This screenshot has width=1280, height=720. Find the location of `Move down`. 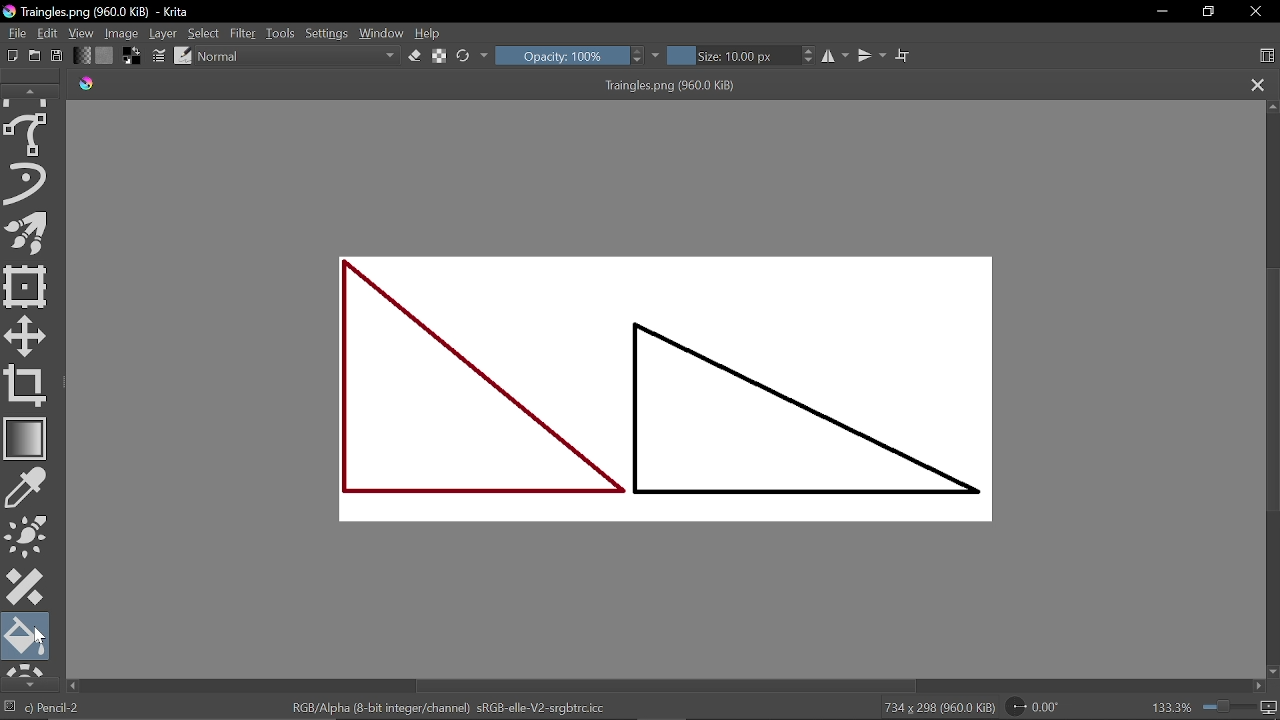

Move down is located at coordinates (1272, 672).